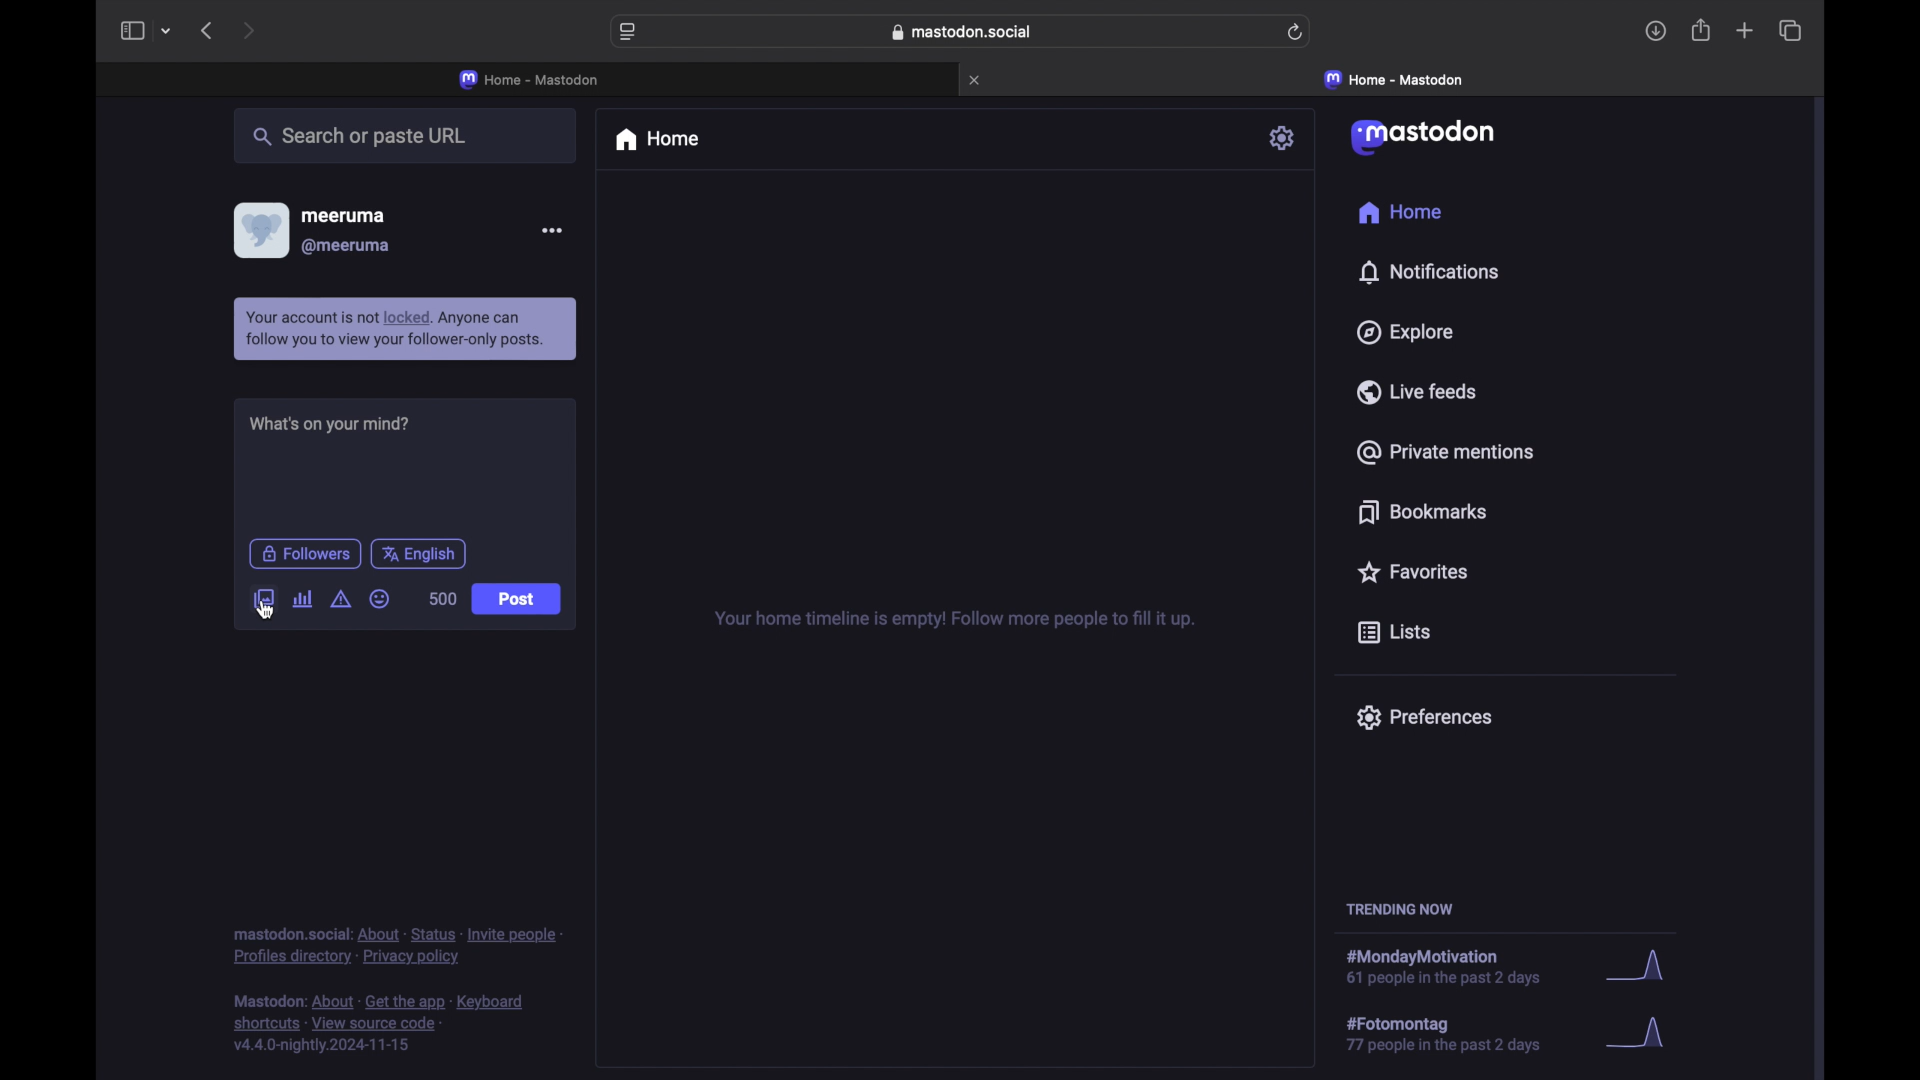 The width and height of the screenshot is (1920, 1080). What do you see at coordinates (1296, 33) in the screenshot?
I see `refresh` at bounding box center [1296, 33].